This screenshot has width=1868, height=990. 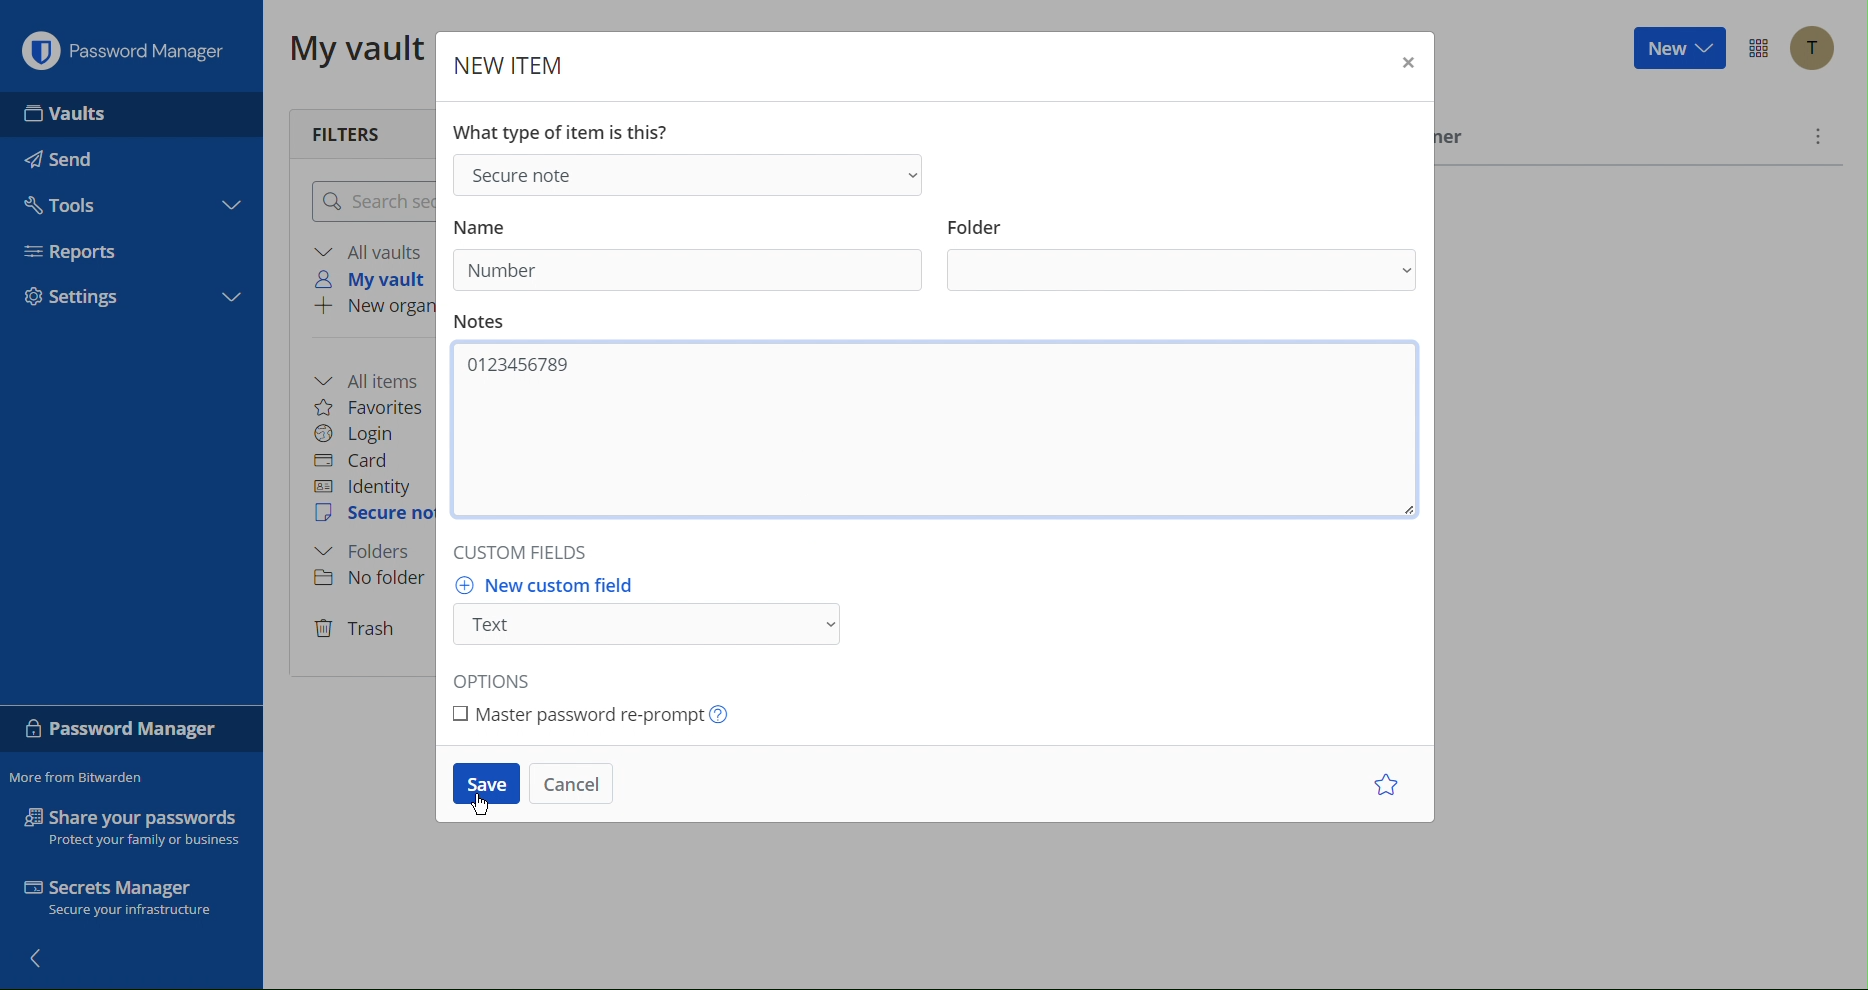 What do you see at coordinates (1819, 135) in the screenshot?
I see `More` at bounding box center [1819, 135].